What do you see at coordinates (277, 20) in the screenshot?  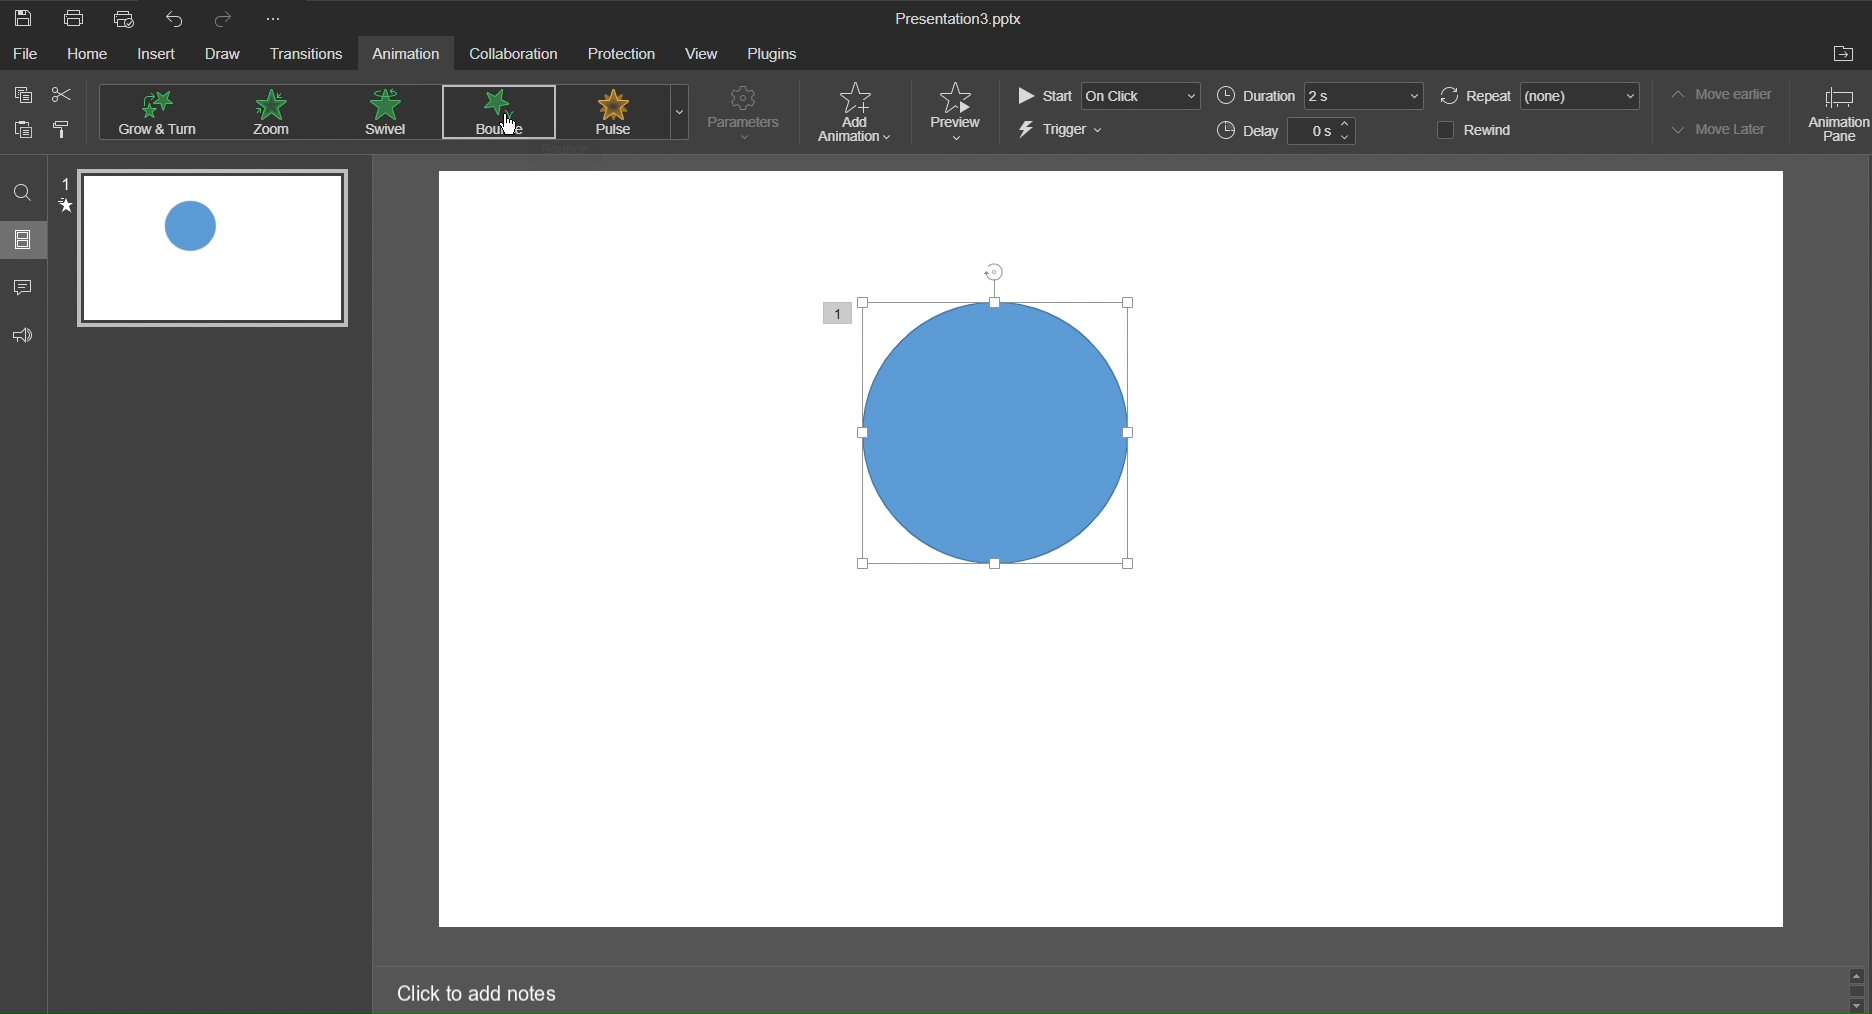 I see `More` at bounding box center [277, 20].